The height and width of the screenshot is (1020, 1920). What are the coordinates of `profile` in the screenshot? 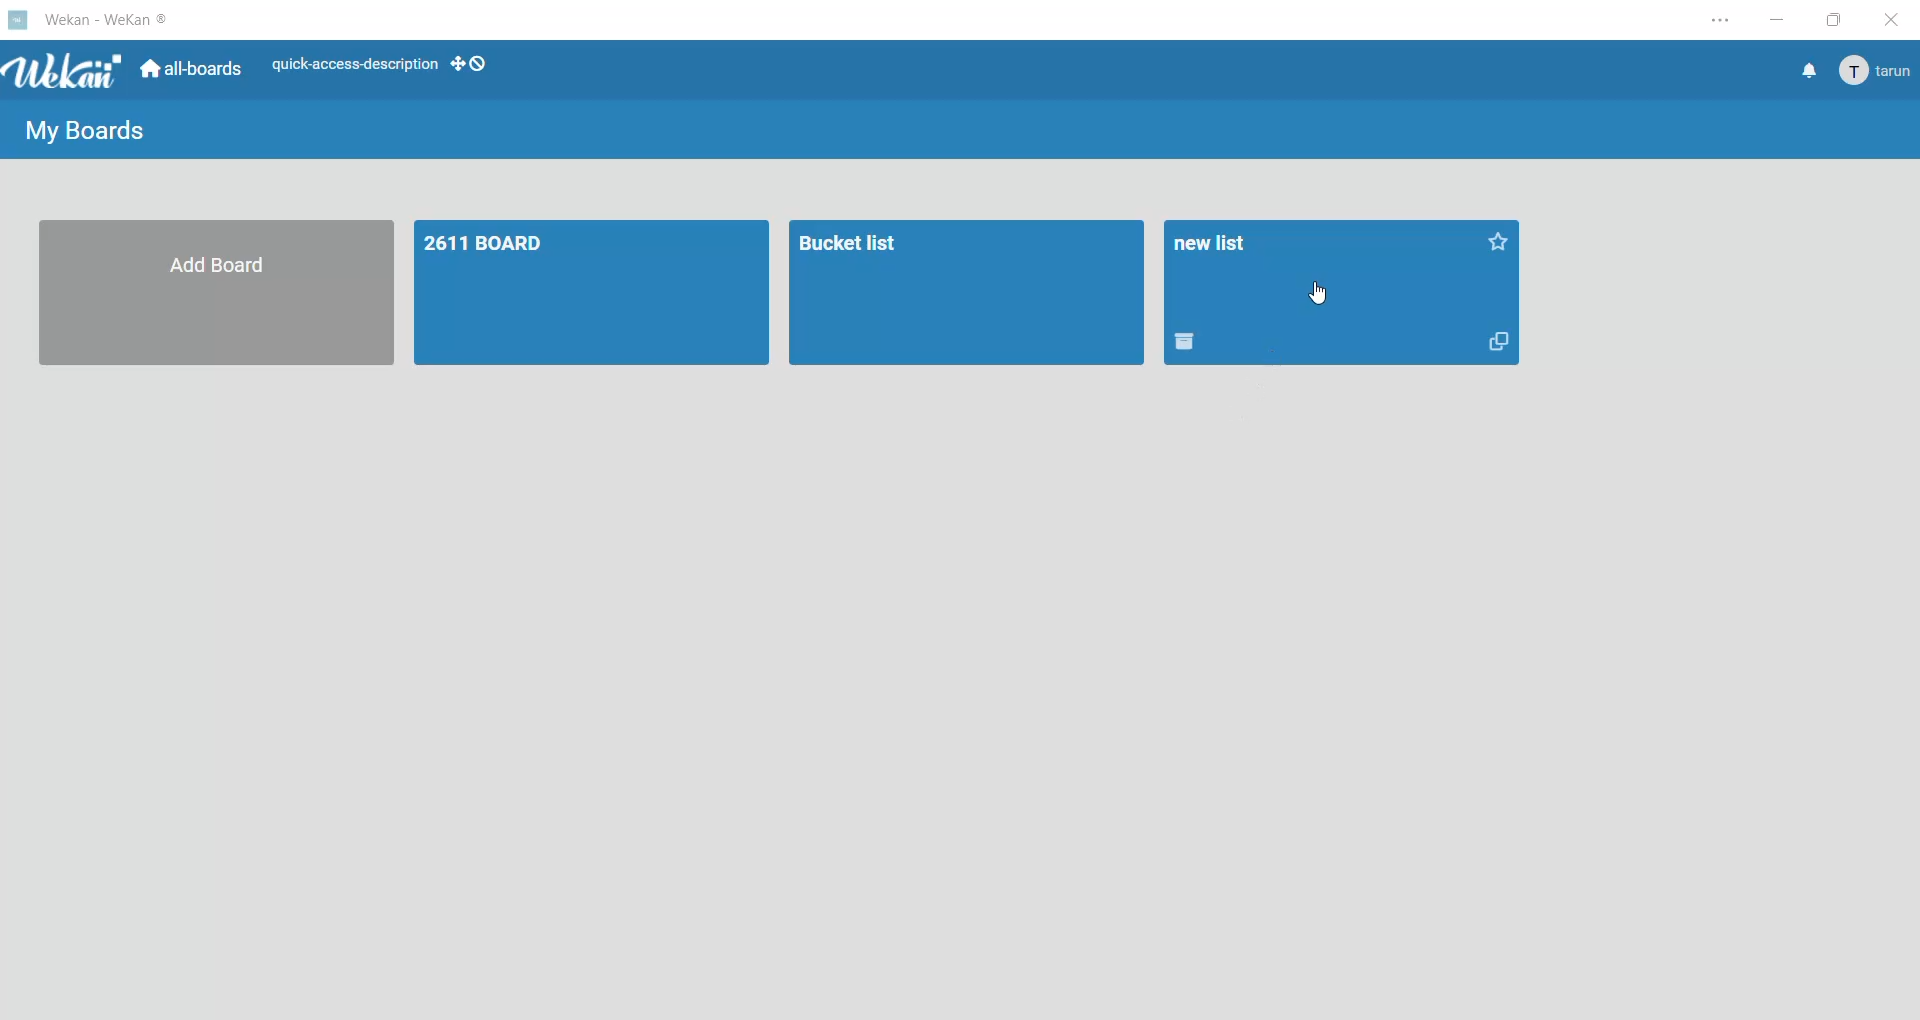 It's located at (1878, 72).